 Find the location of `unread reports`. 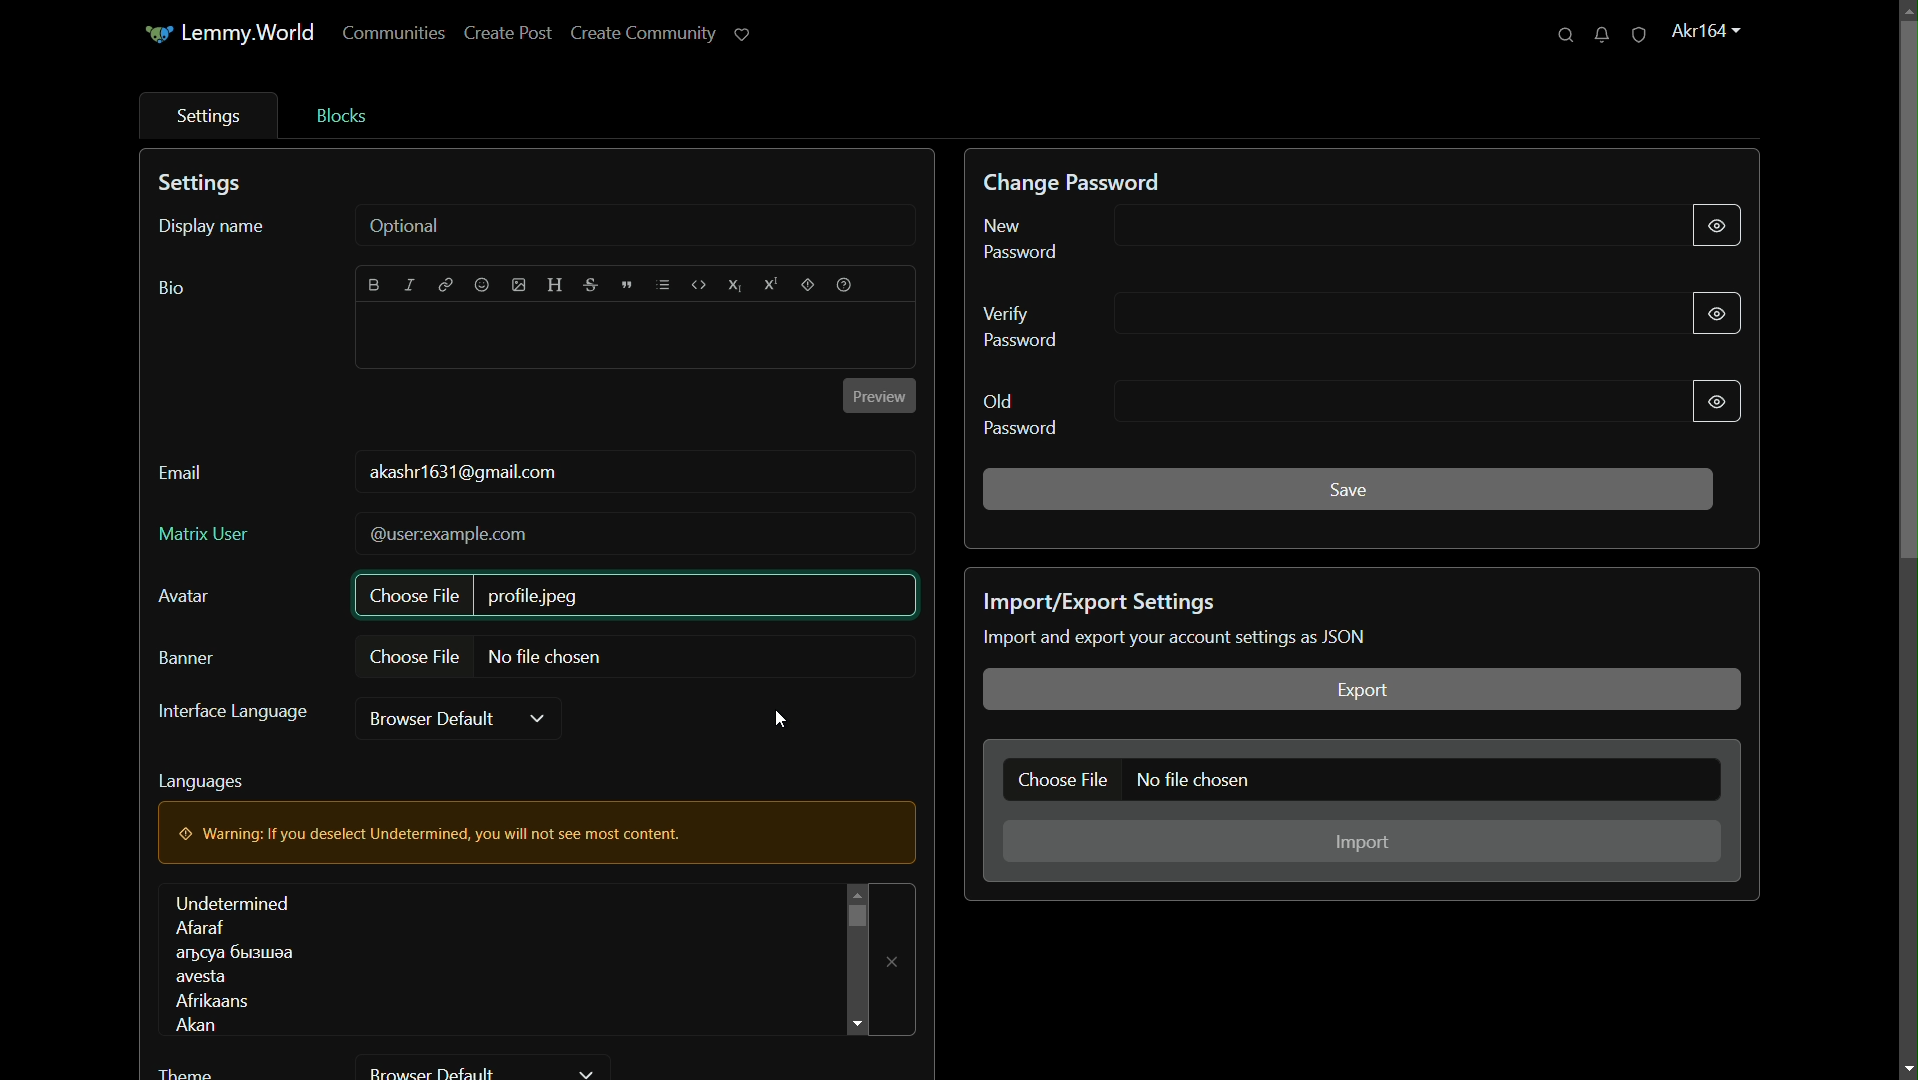

unread reports is located at coordinates (1638, 35).